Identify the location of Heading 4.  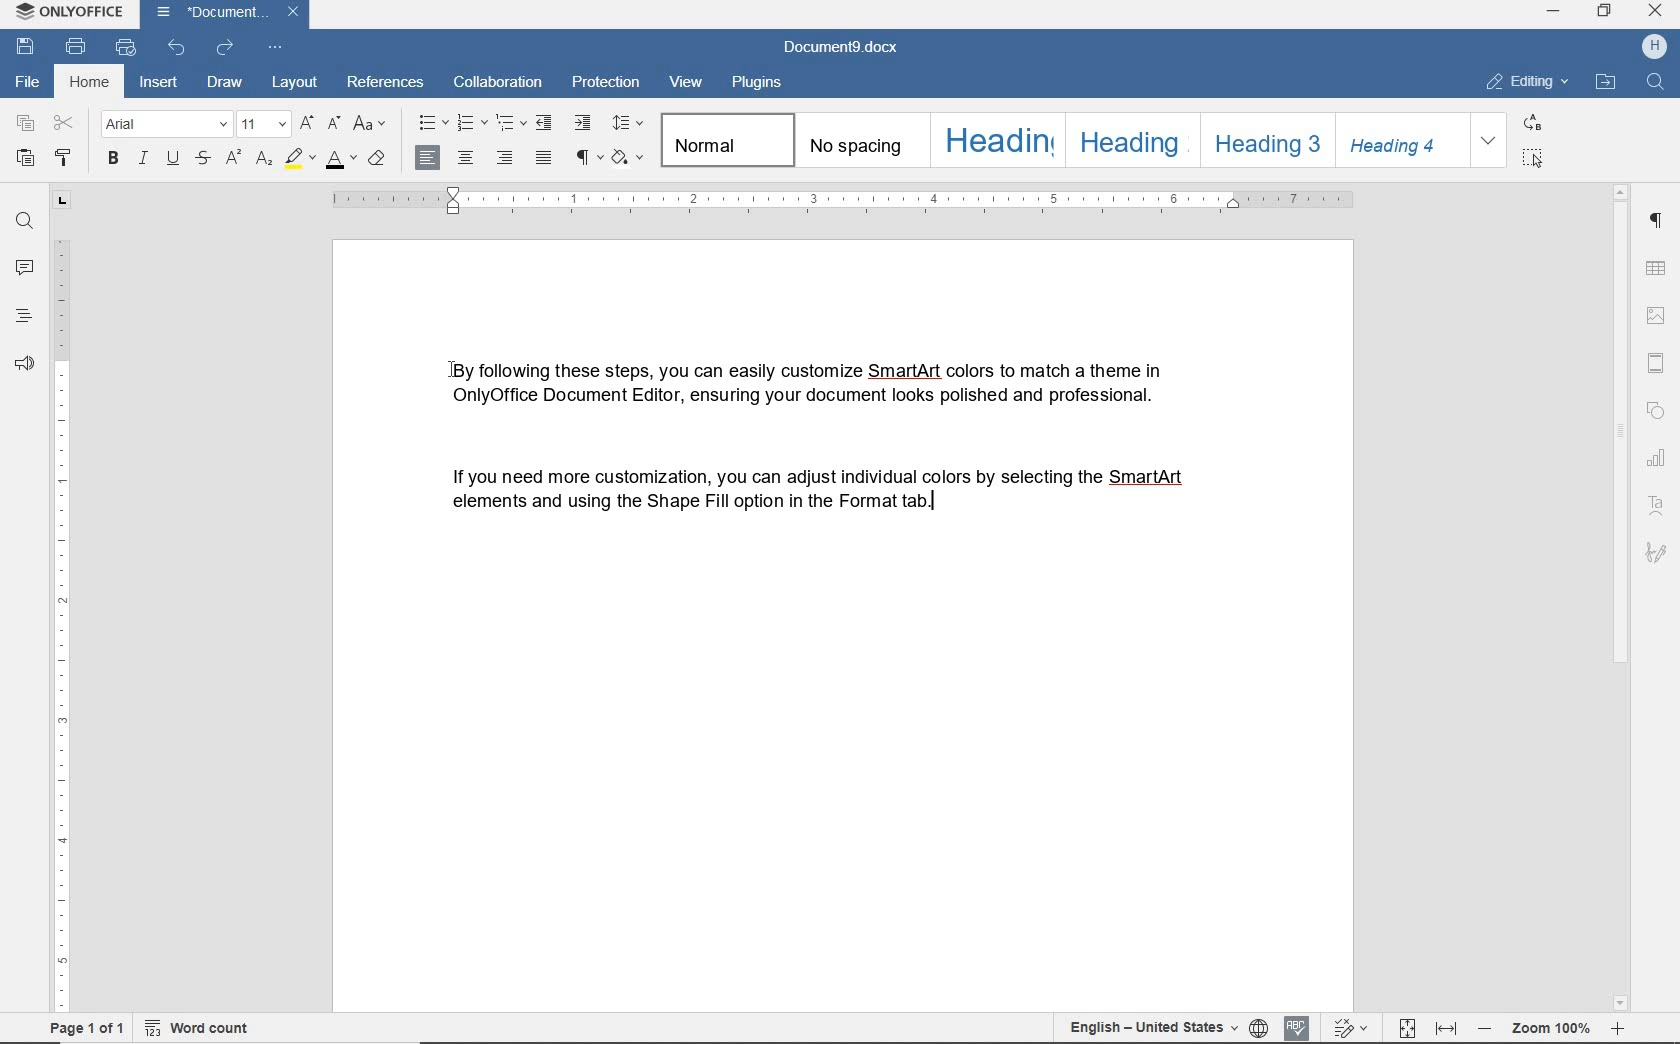
(1402, 141).